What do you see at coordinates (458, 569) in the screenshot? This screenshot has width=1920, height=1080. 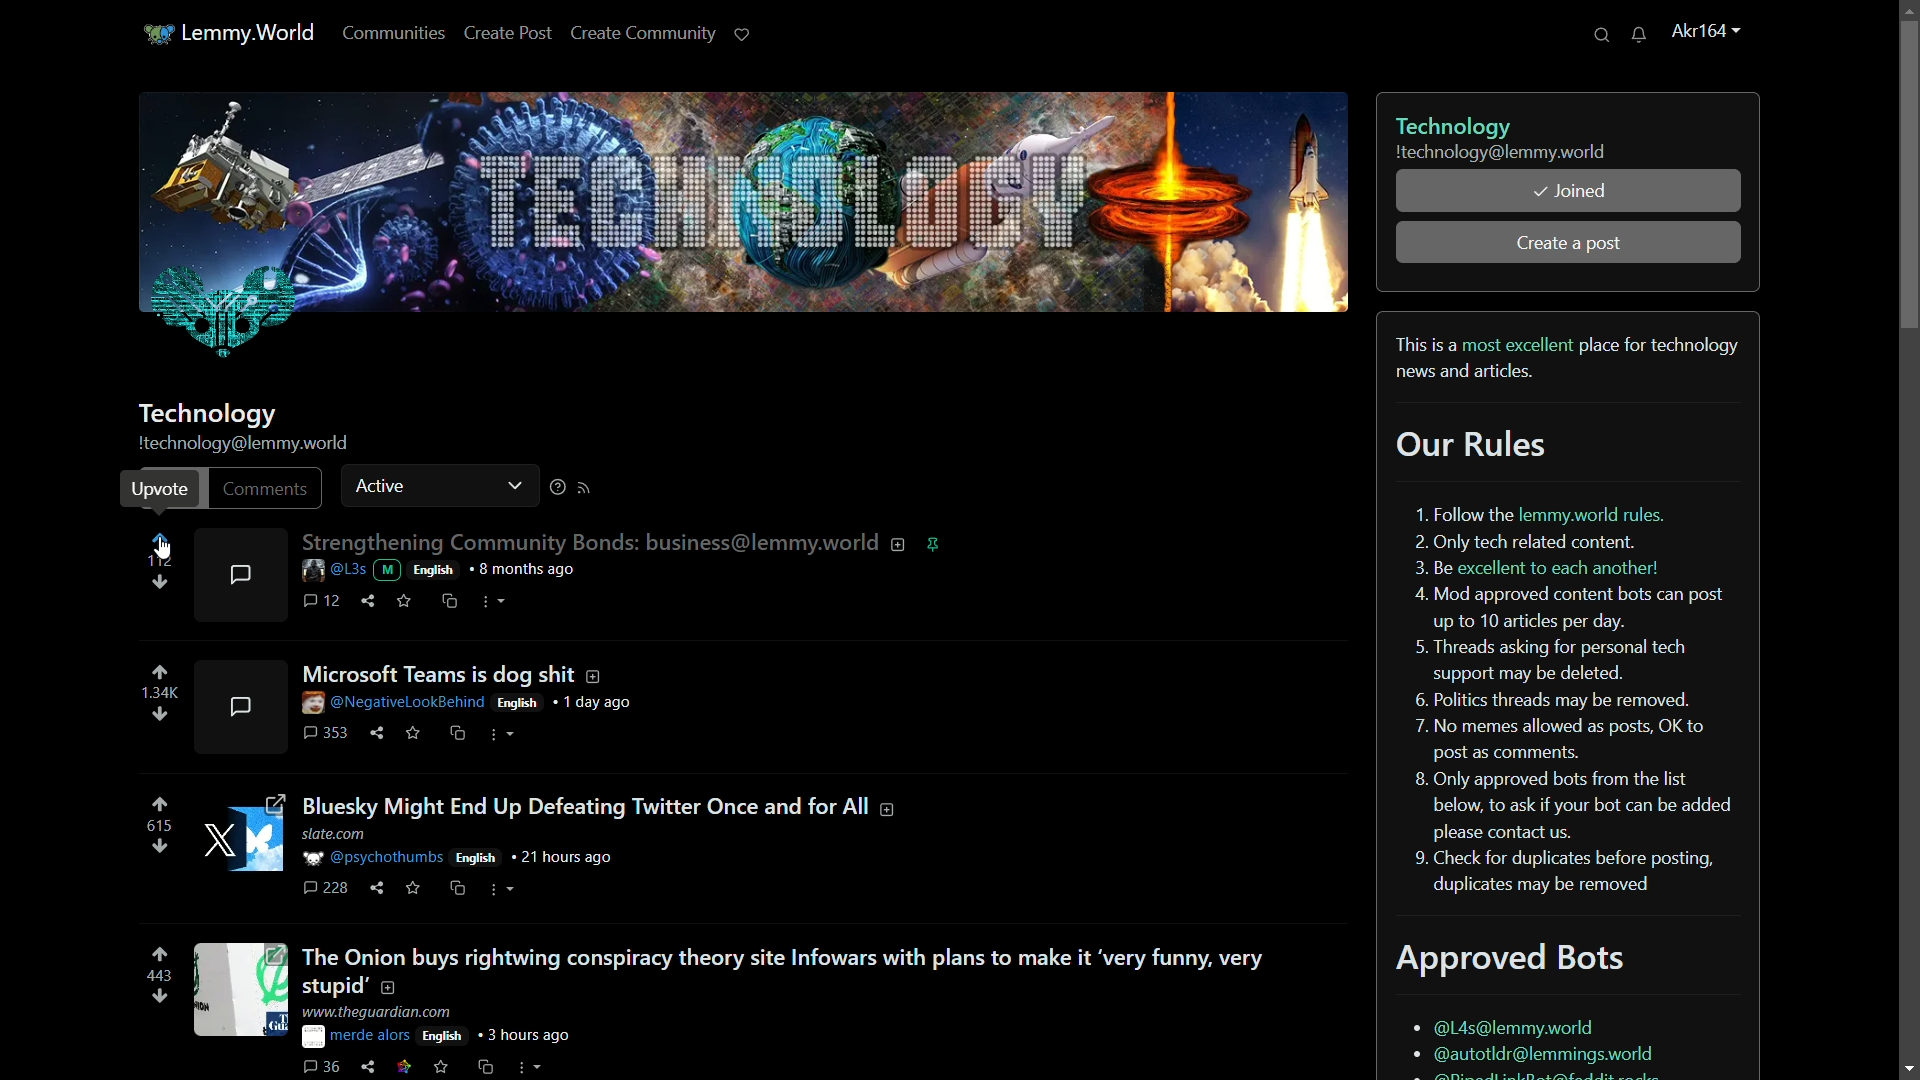 I see `post details` at bounding box center [458, 569].